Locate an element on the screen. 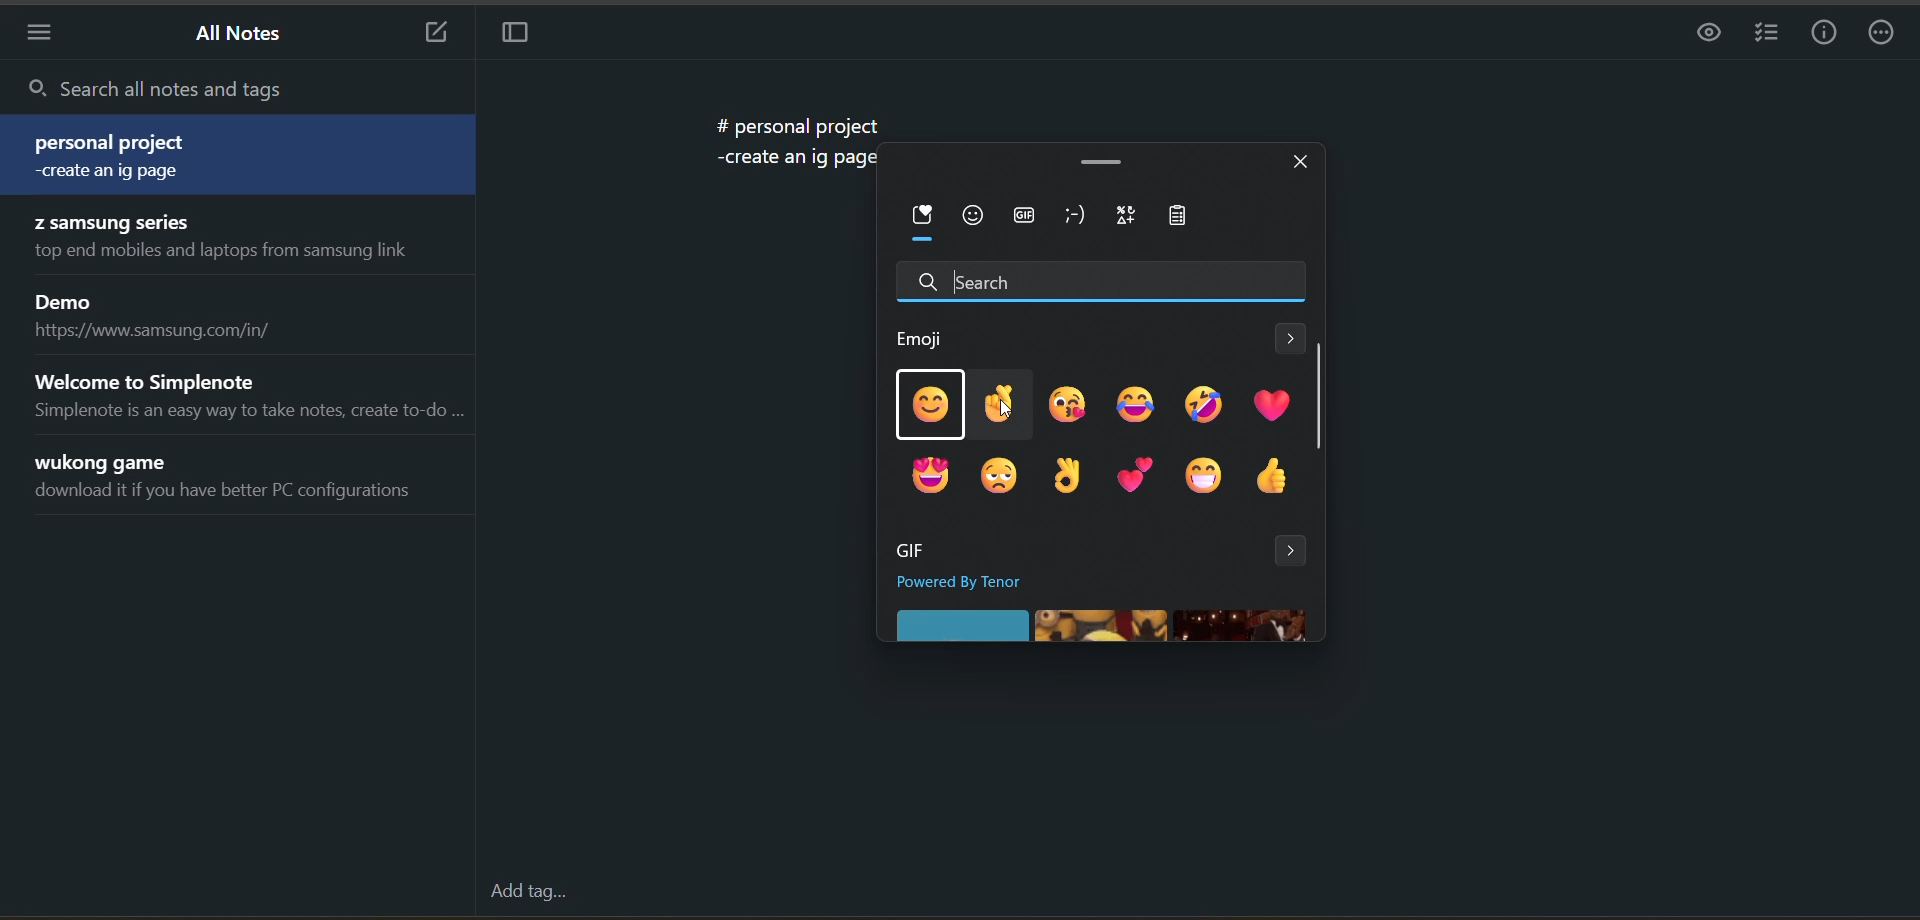 Image resolution: width=1920 pixels, height=920 pixels. see more is located at coordinates (1294, 555).